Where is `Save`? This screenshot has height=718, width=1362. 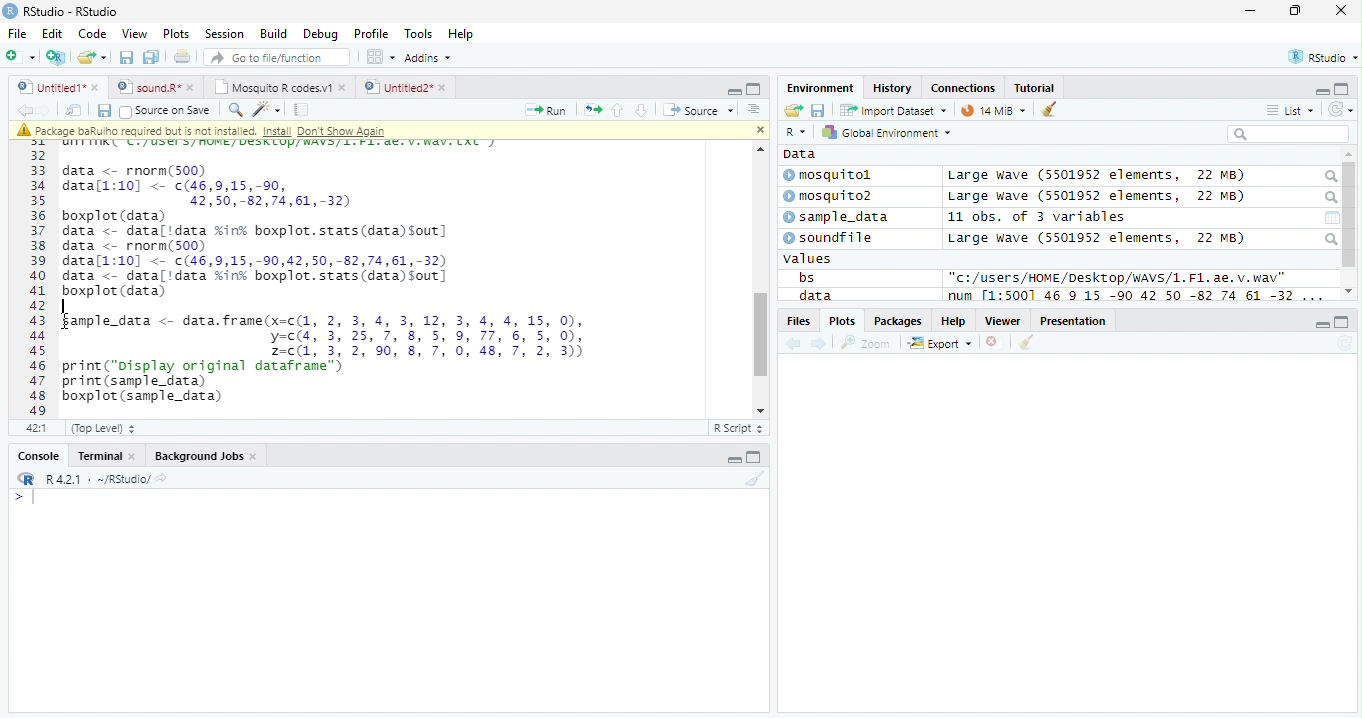
Save is located at coordinates (818, 110).